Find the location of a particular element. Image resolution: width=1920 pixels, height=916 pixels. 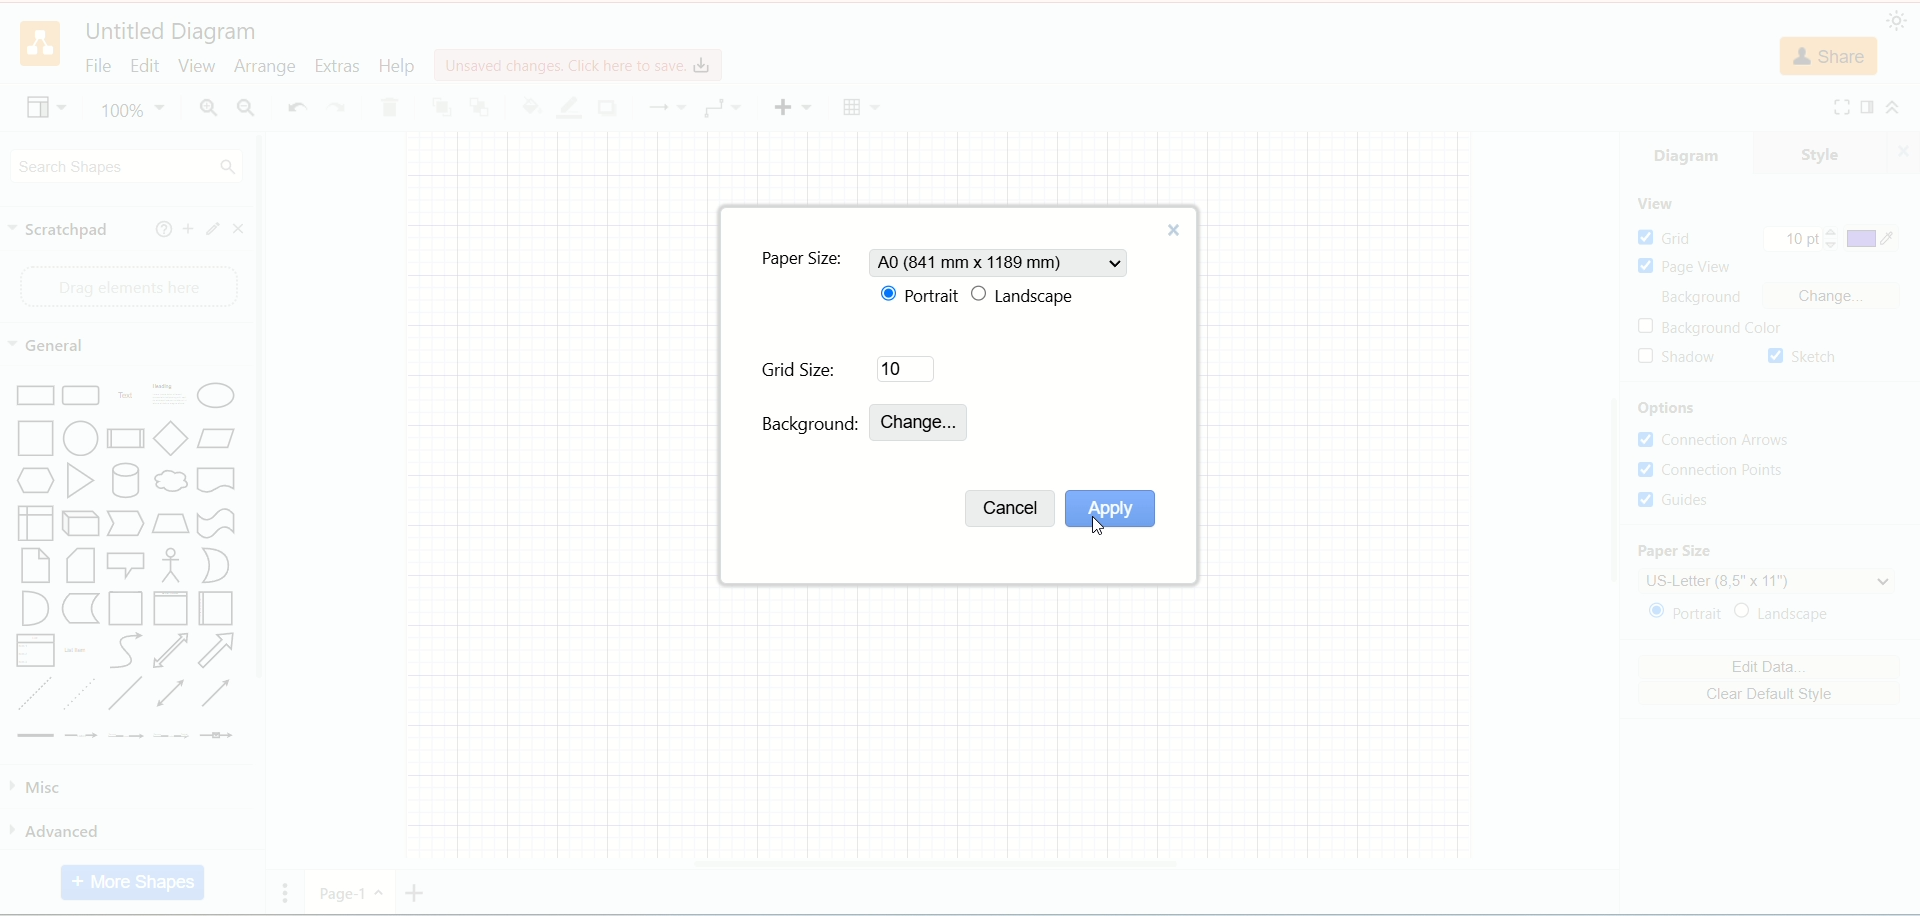

cursor is located at coordinates (1103, 528).